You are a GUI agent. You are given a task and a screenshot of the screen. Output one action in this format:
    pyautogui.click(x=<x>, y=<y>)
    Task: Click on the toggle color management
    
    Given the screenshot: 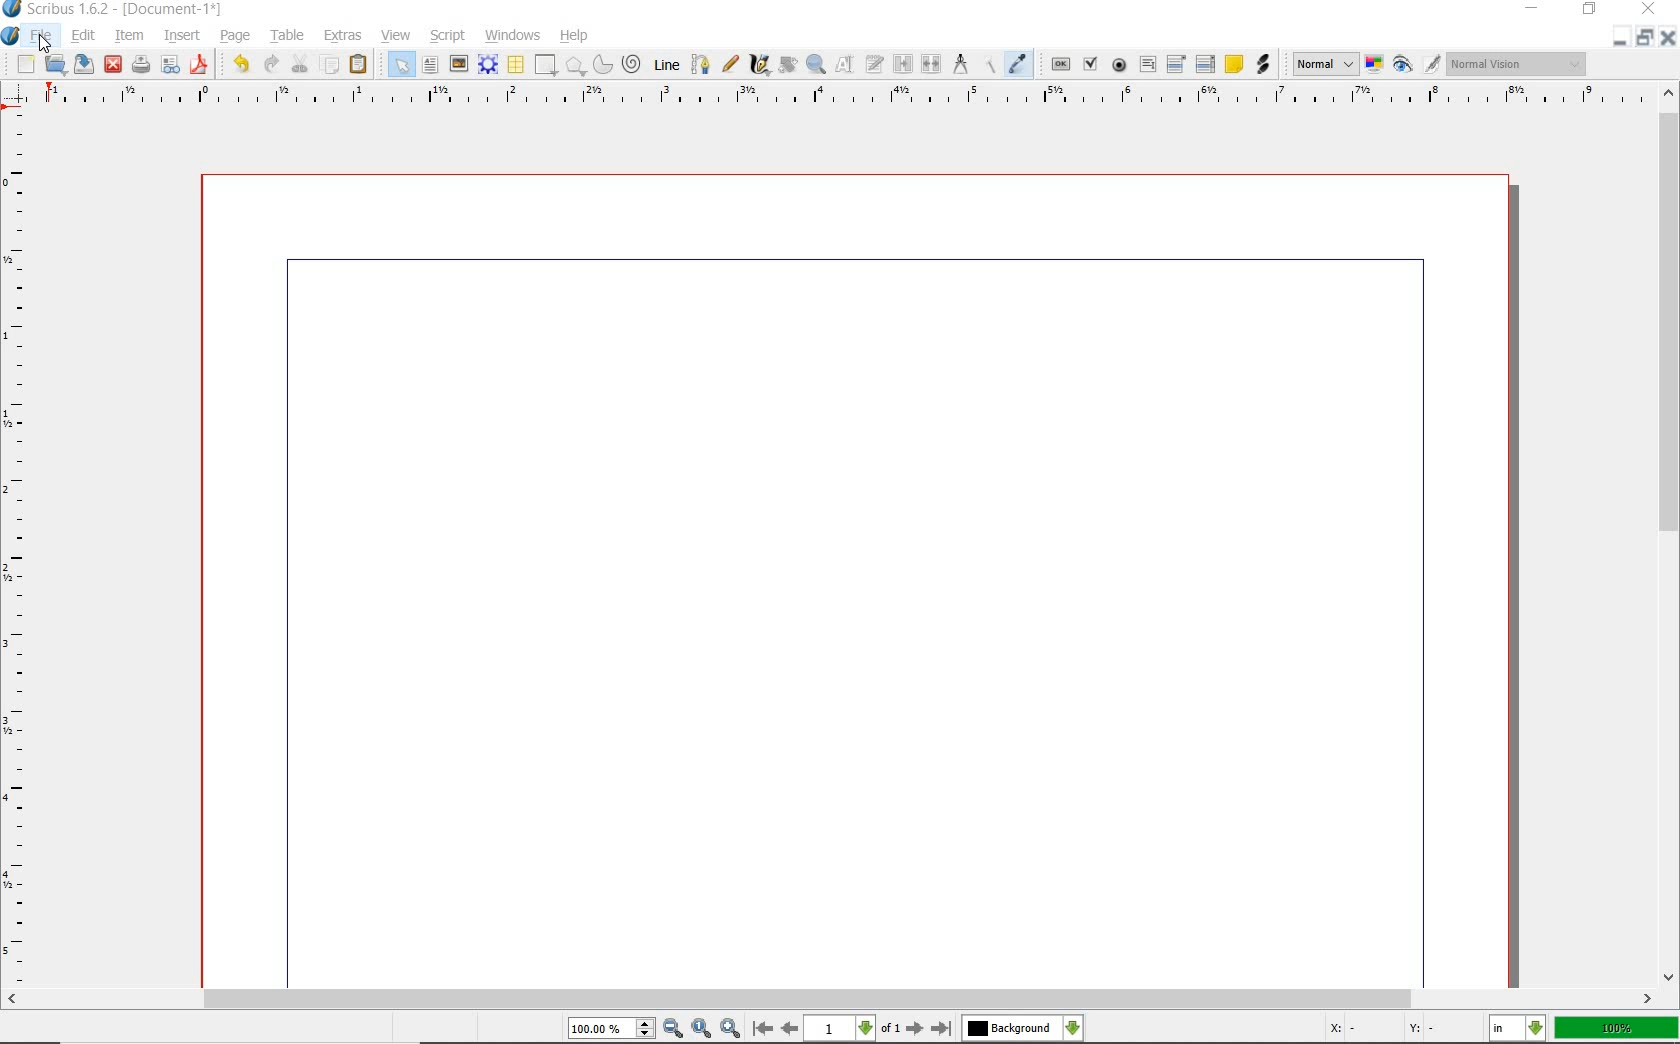 What is the action you would take?
    pyautogui.click(x=1373, y=66)
    